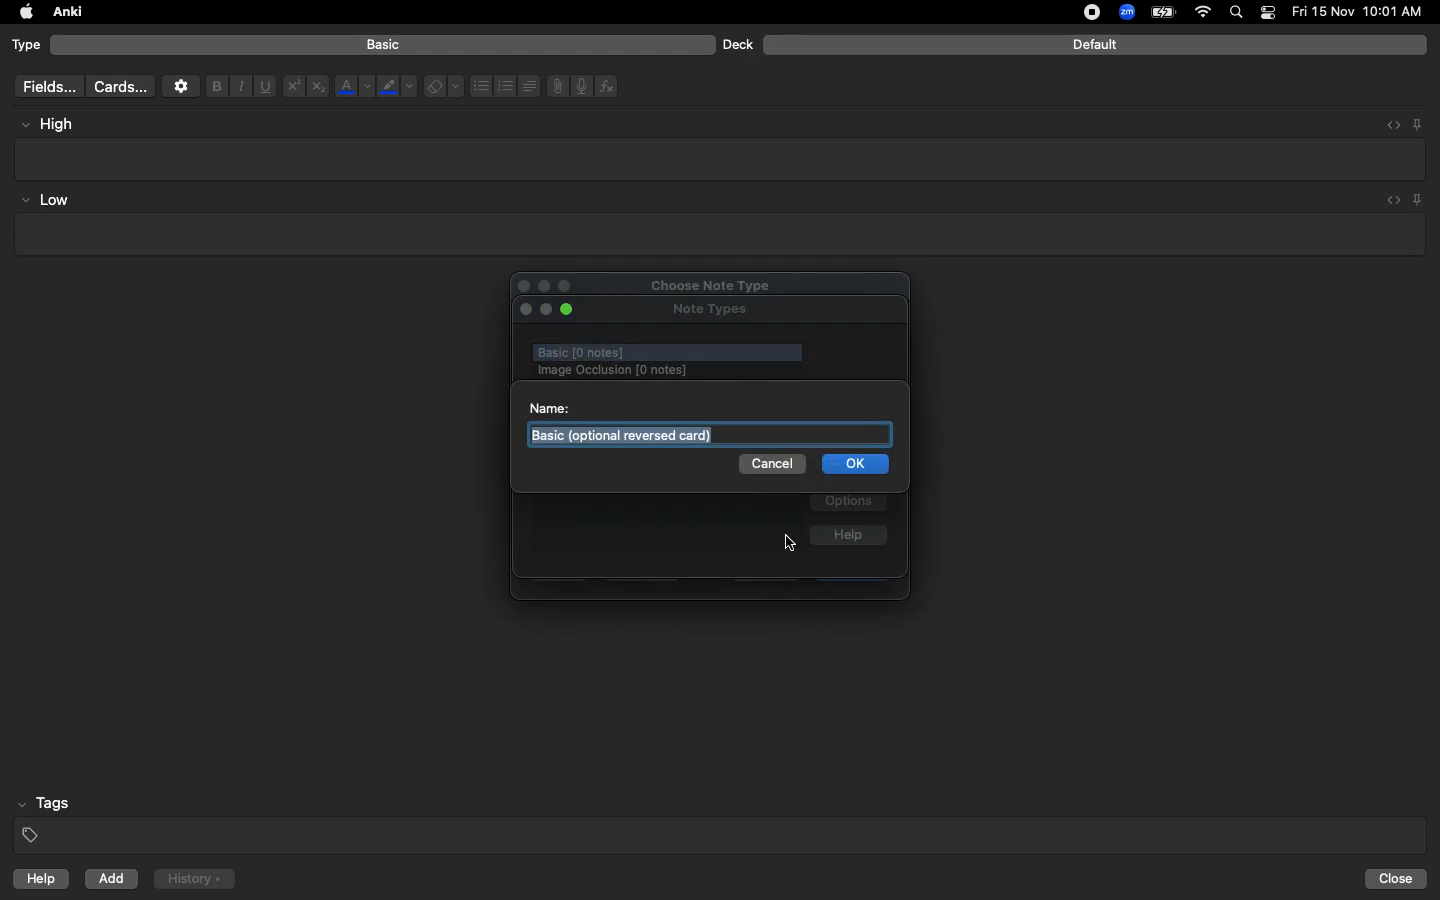 This screenshot has width=1440, height=900. What do you see at coordinates (238, 87) in the screenshot?
I see `Italics` at bounding box center [238, 87].